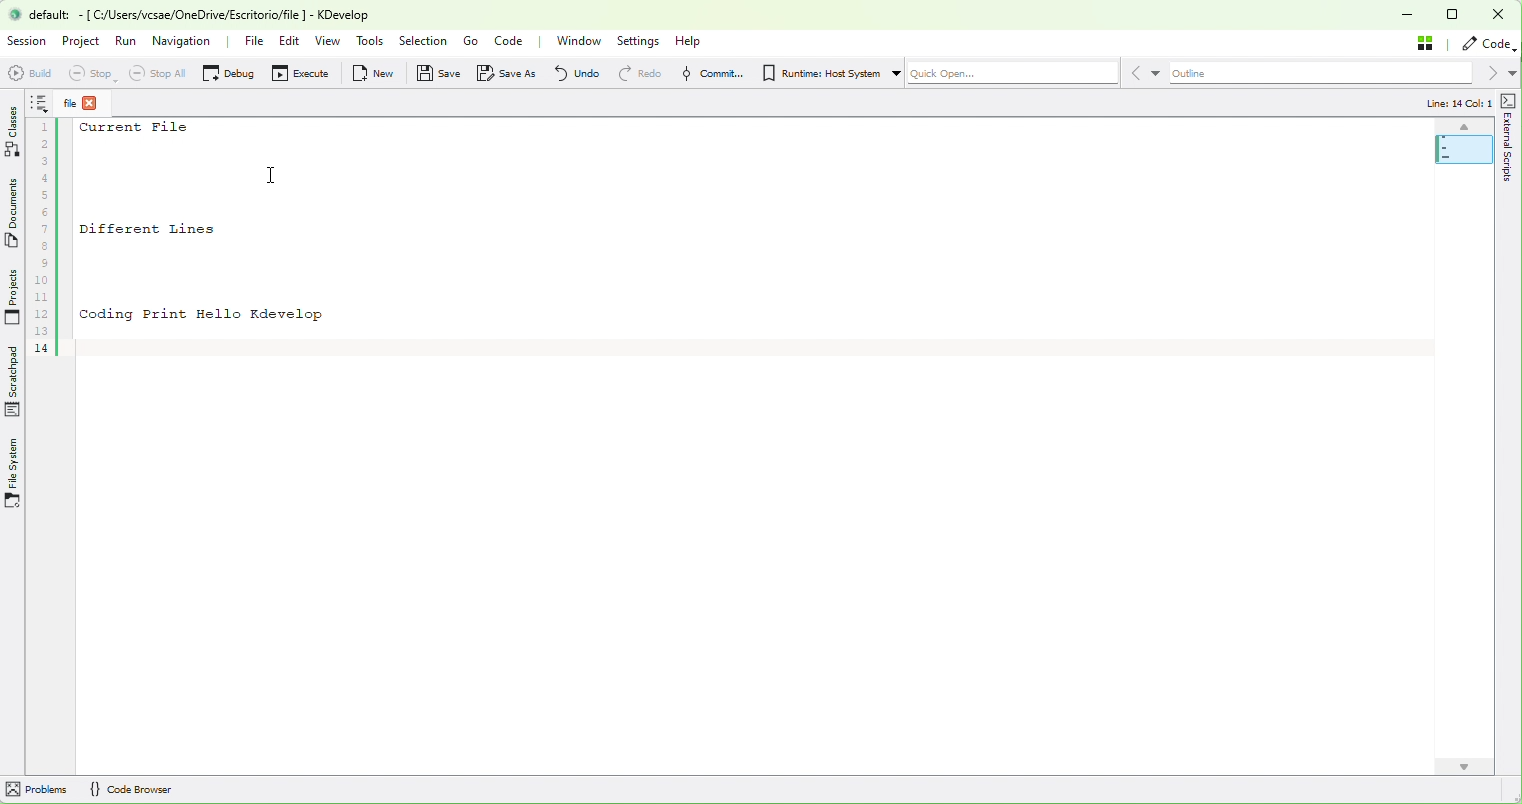 Image resolution: width=1522 pixels, height=804 pixels. I want to click on Commit, so click(707, 74).